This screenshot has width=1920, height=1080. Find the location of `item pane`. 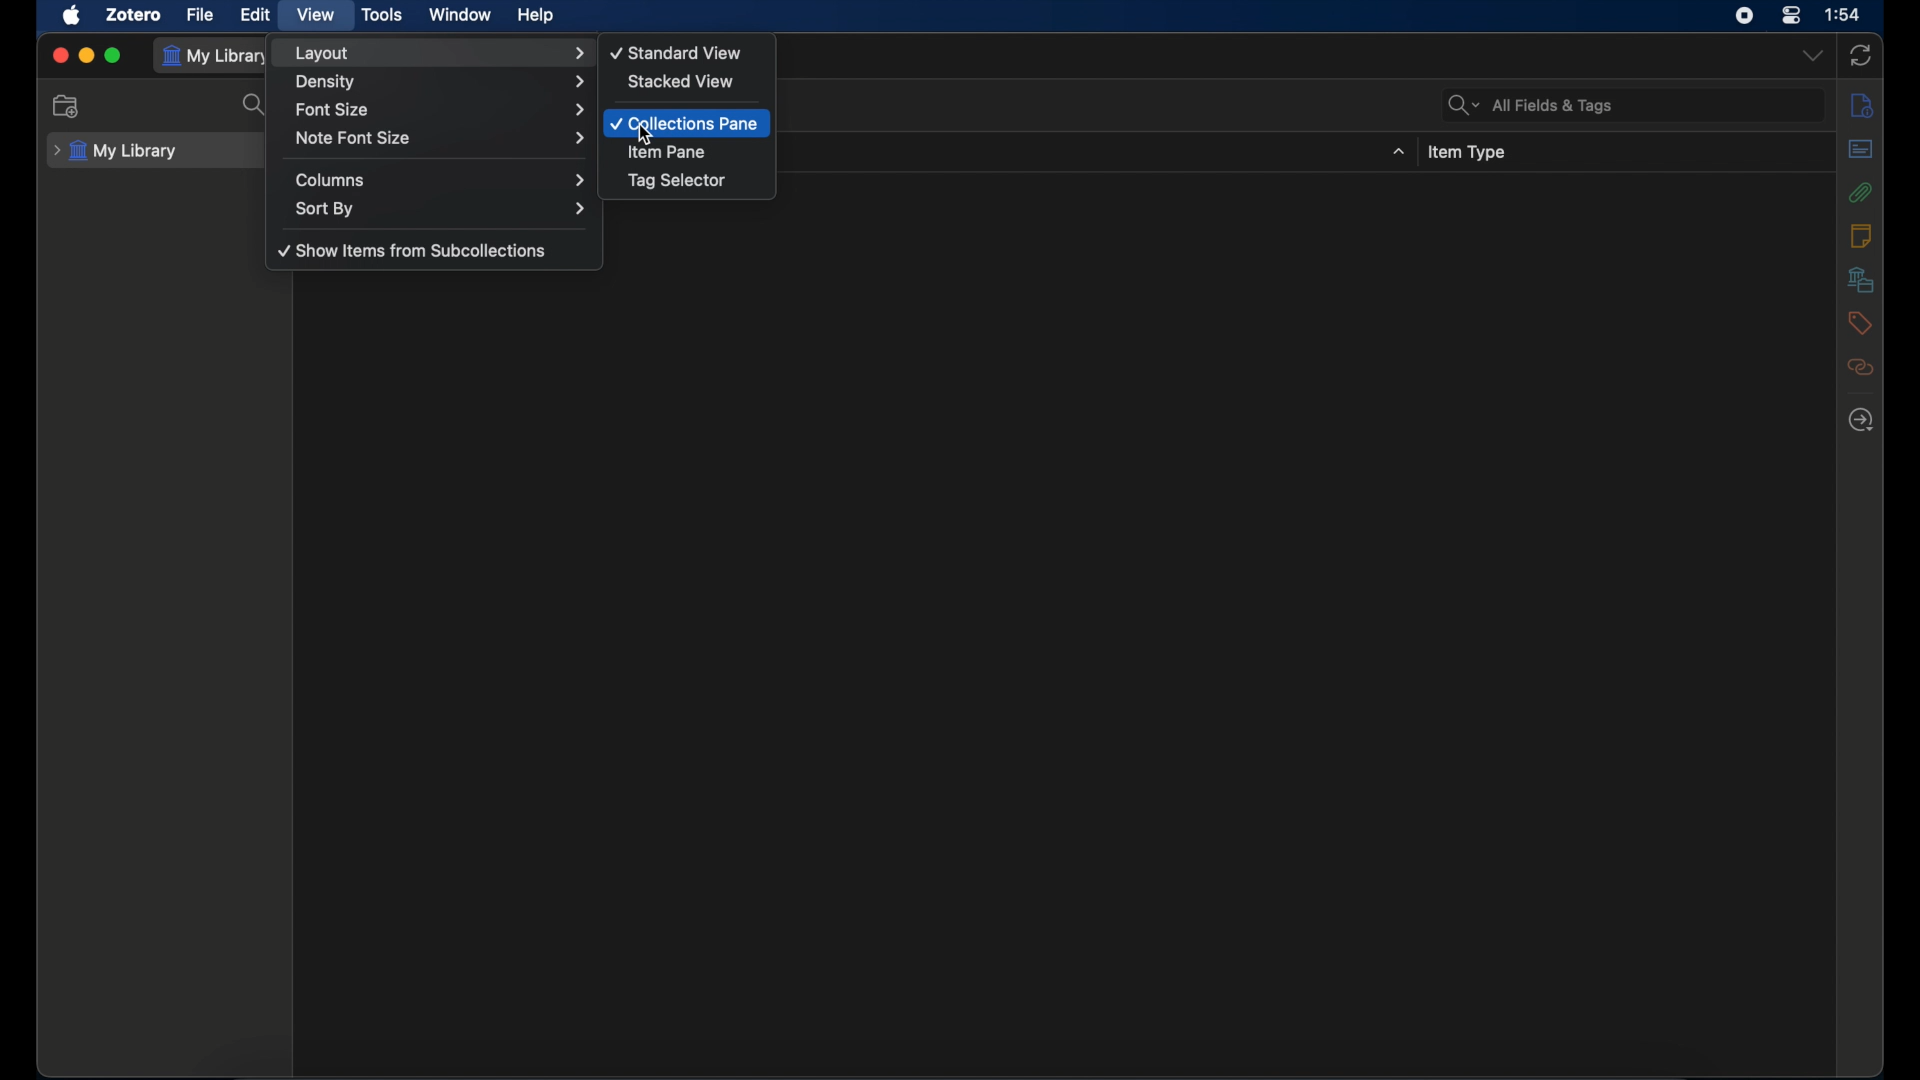

item pane is located at coordinates (668, 152).